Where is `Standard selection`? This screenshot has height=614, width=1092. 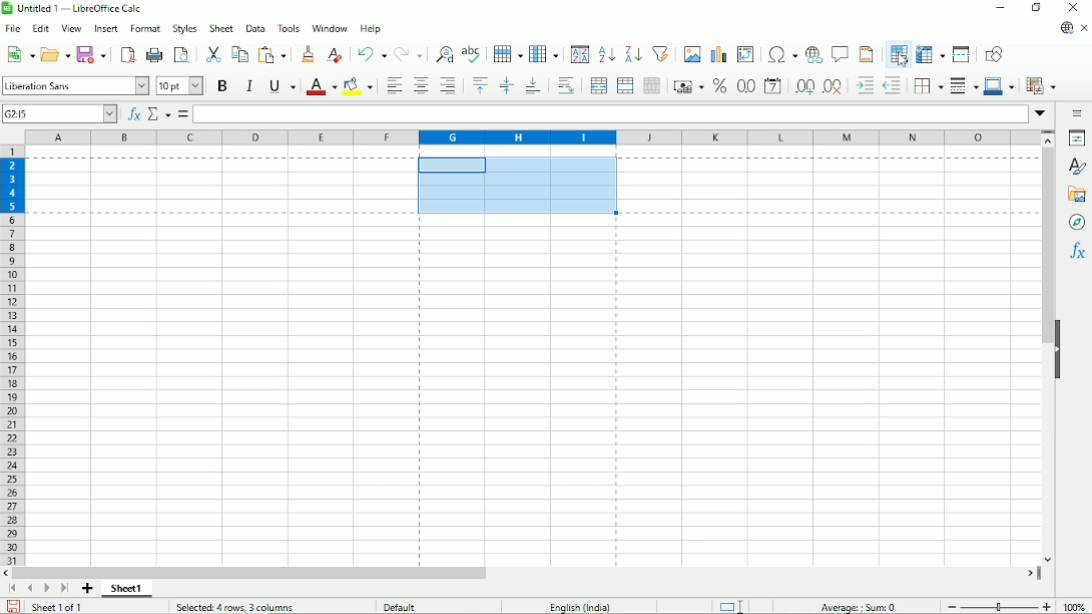
Standard selection is located at coordinates (732, 605).